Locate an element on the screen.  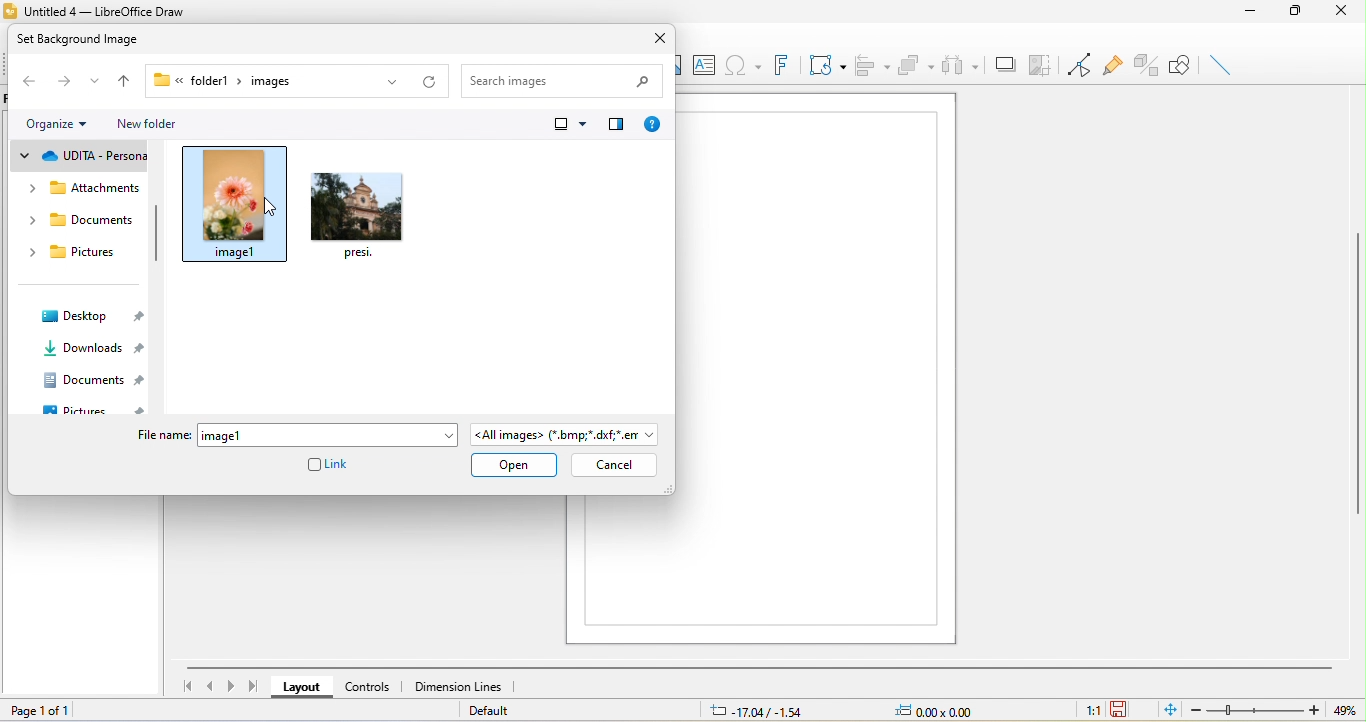
close is located at coordinates (1346, 13).